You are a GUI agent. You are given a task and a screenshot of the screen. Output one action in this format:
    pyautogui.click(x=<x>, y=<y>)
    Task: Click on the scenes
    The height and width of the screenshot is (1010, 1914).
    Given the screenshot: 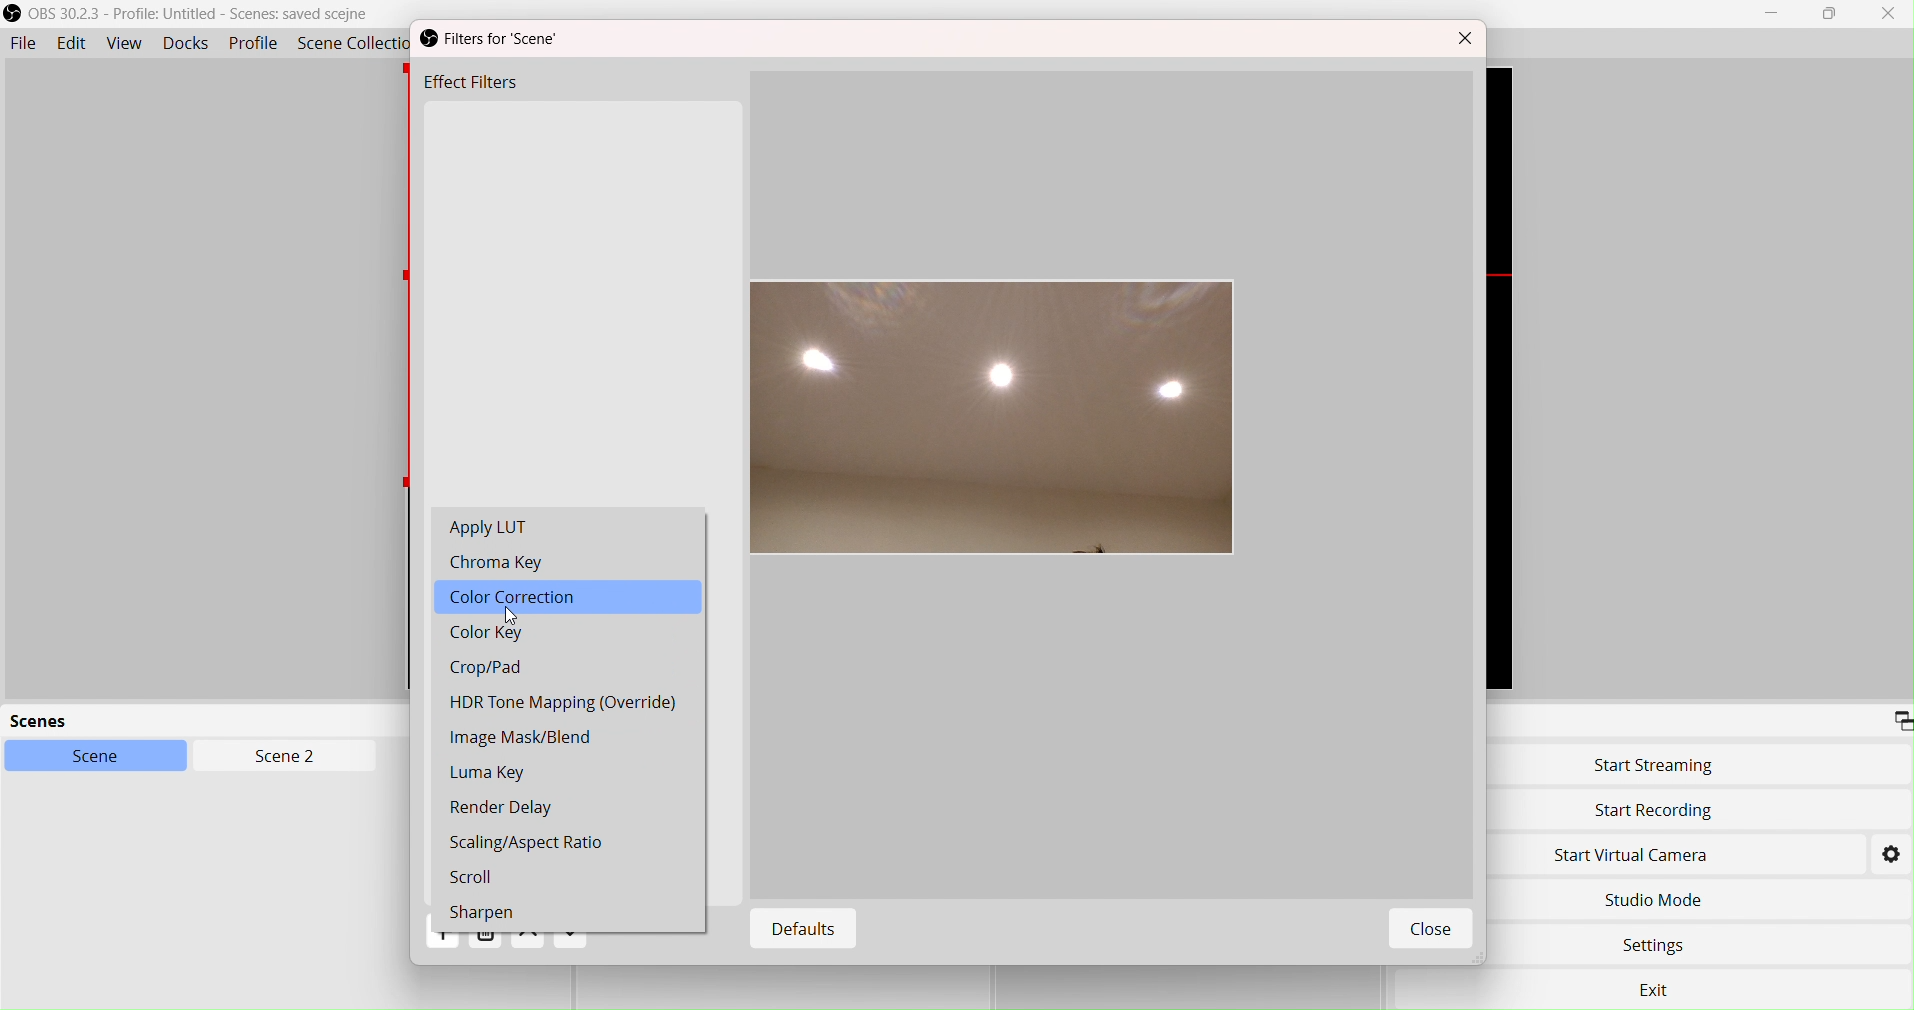 What is the action you would take?
    pyautogui.click(x=160, y=722)
    